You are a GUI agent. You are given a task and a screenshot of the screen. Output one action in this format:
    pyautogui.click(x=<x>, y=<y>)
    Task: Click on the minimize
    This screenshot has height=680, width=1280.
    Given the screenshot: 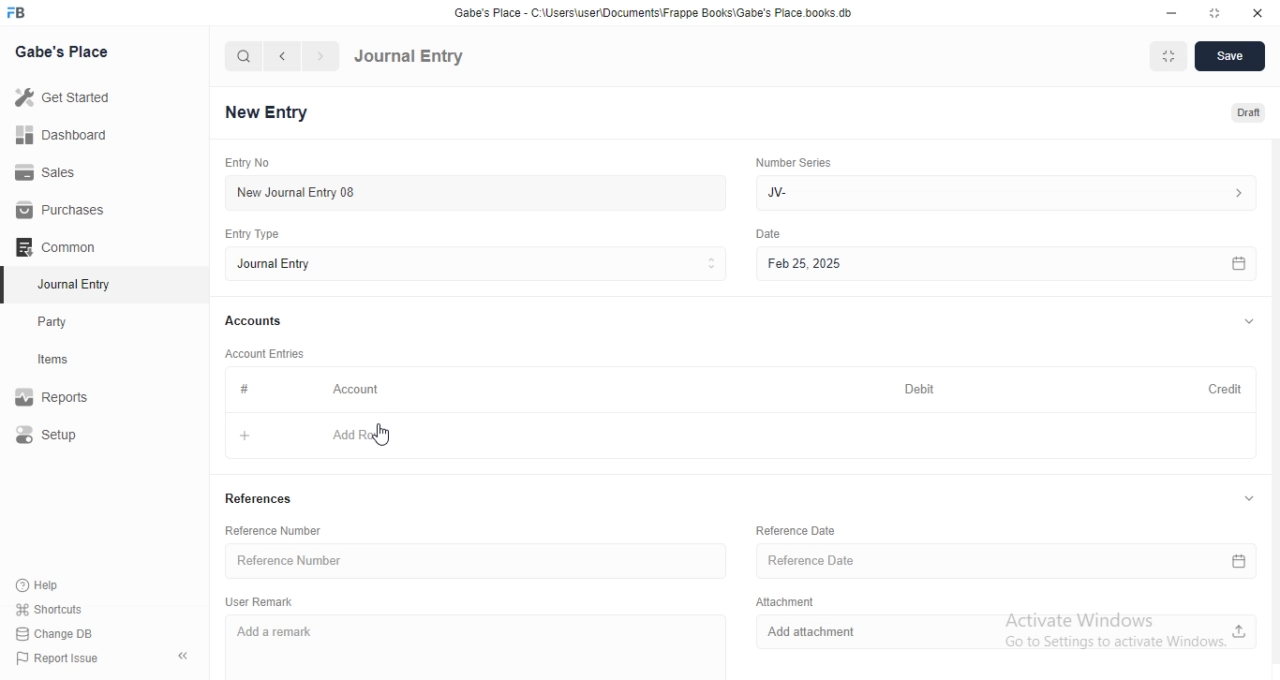 What is the action you would take?
    pyautogui.click(x=1174, y=11)
    